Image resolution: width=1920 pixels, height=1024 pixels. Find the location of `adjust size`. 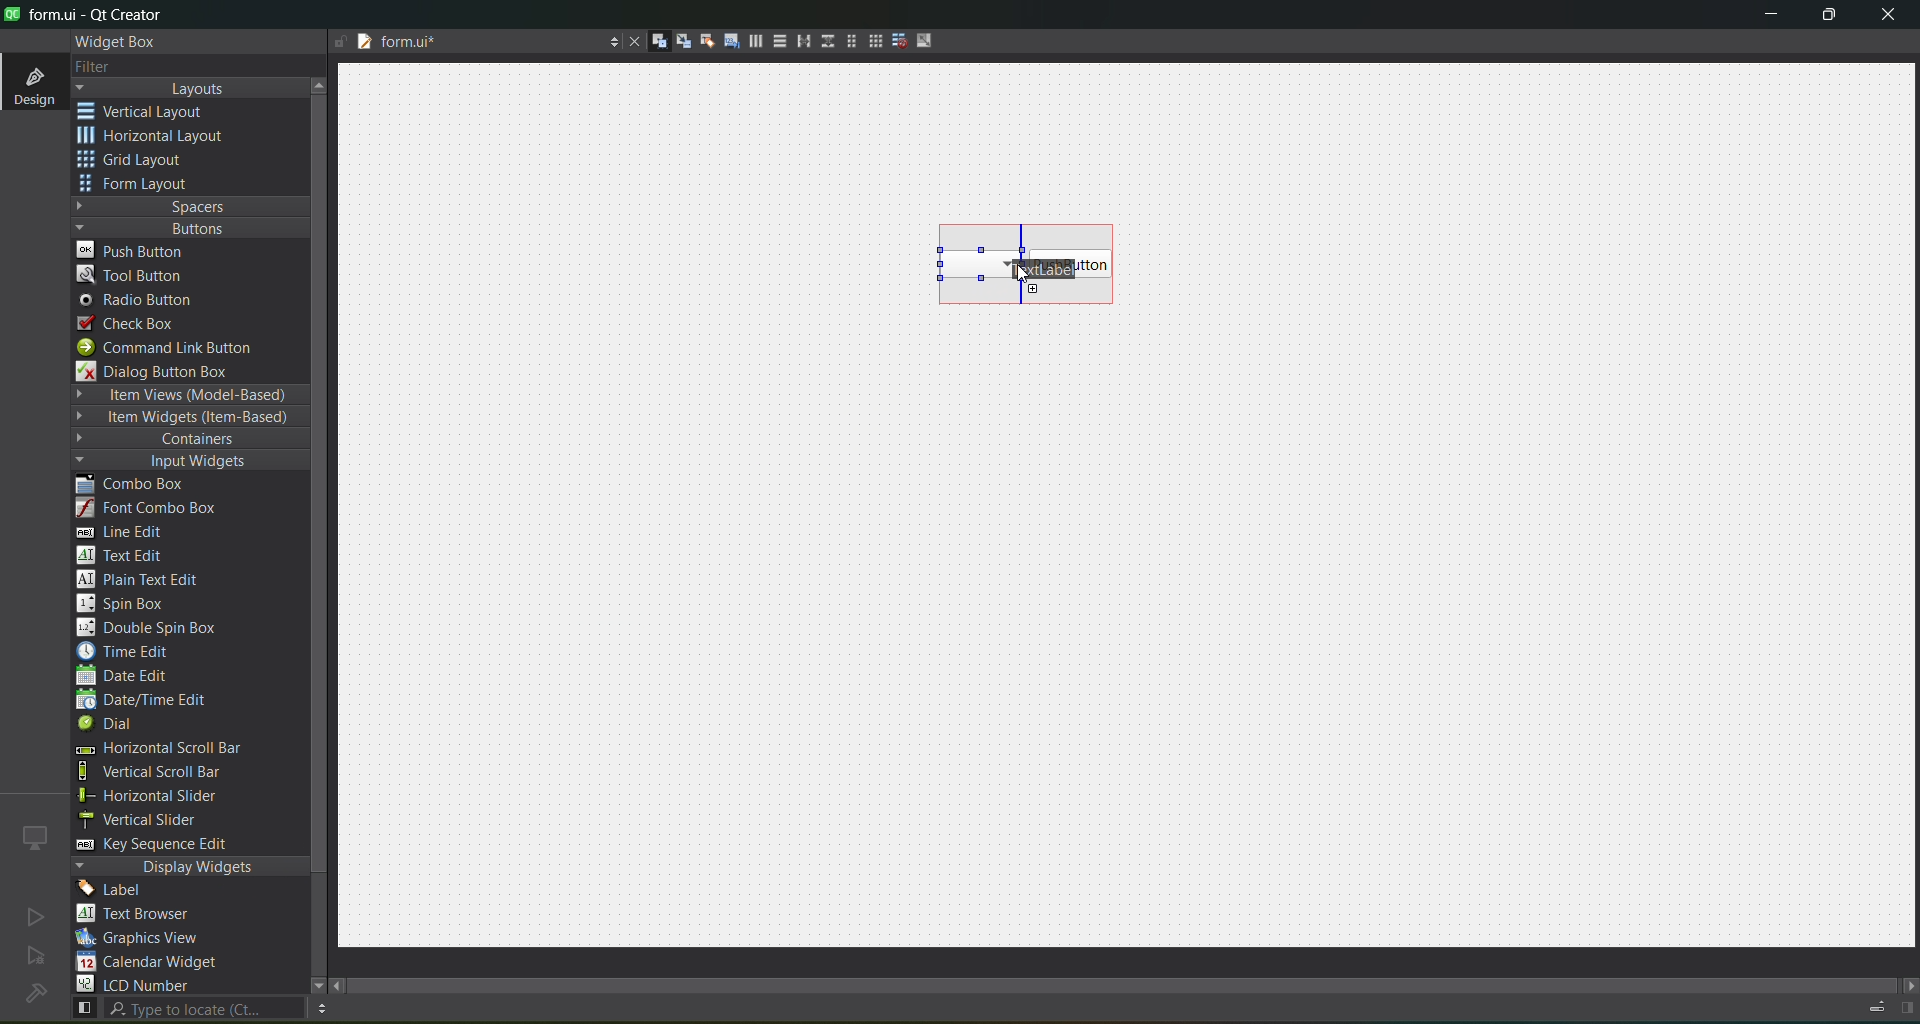

adjust size is located at coordinates (929, 40).